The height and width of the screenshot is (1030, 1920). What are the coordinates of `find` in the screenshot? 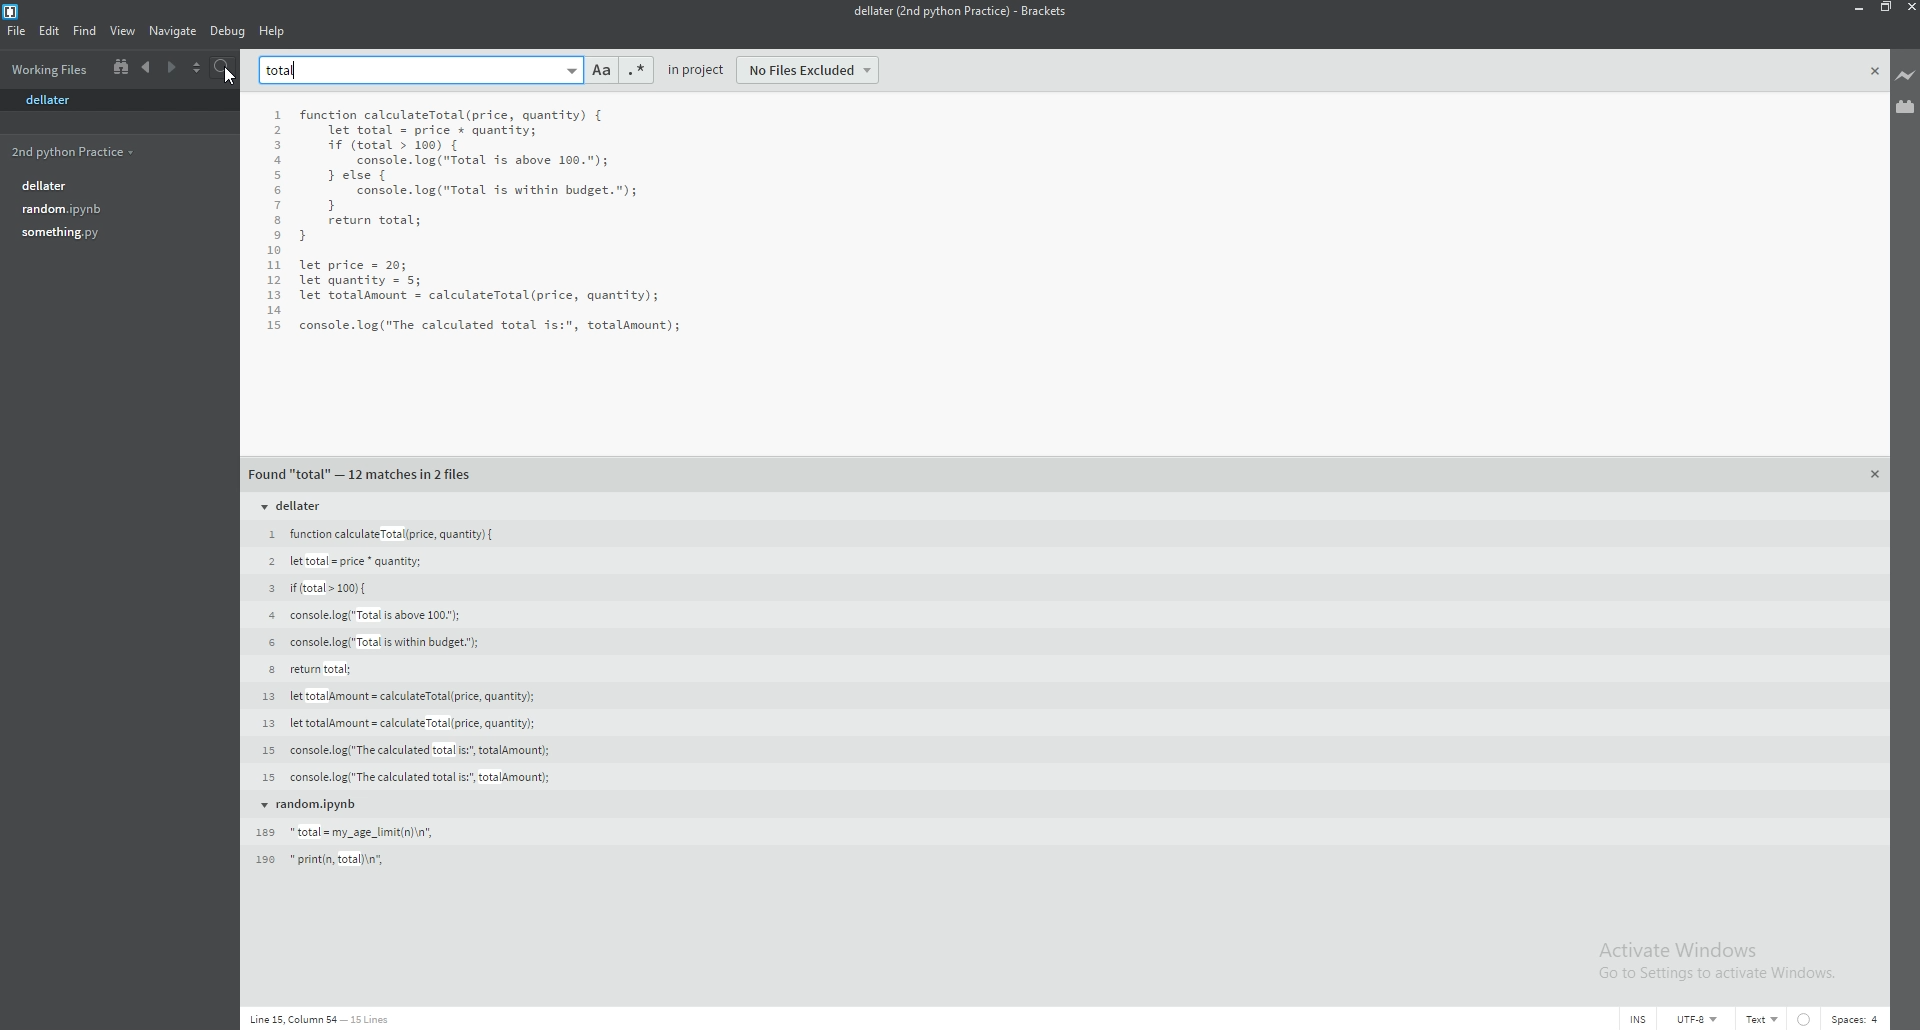 It's located at (83, 31).